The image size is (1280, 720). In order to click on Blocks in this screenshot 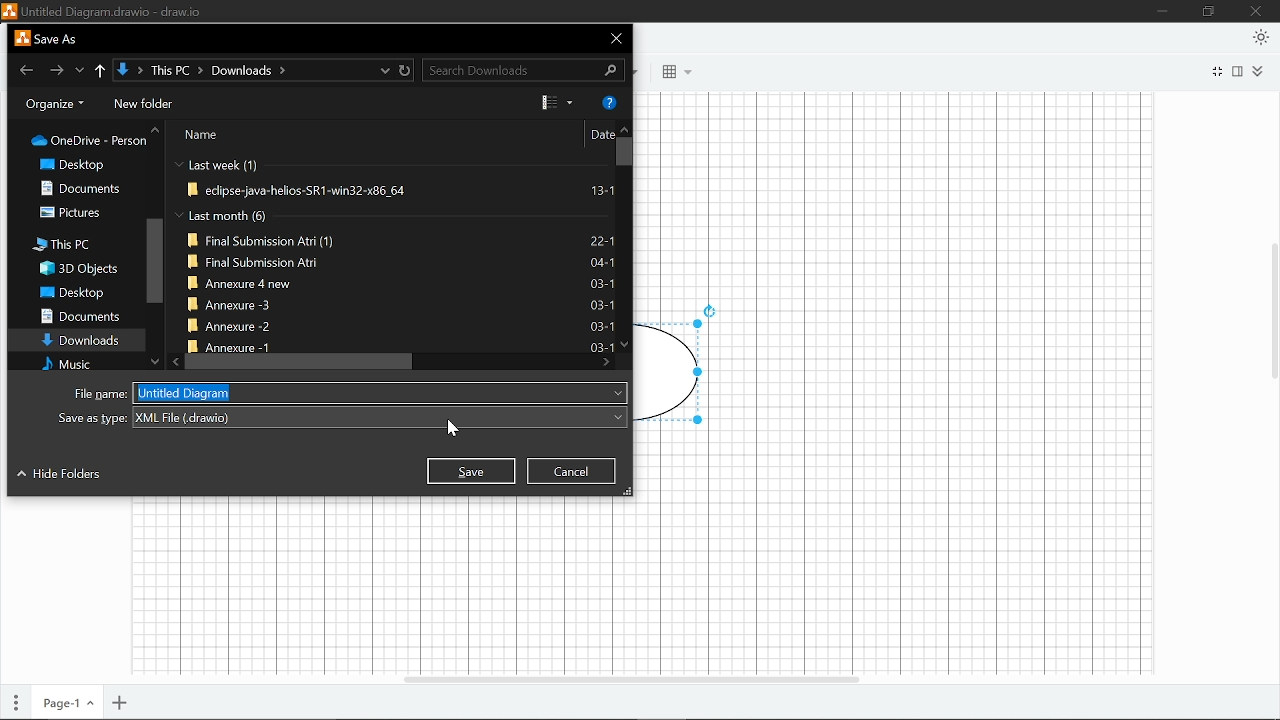, I will do `click(671, 73)`.